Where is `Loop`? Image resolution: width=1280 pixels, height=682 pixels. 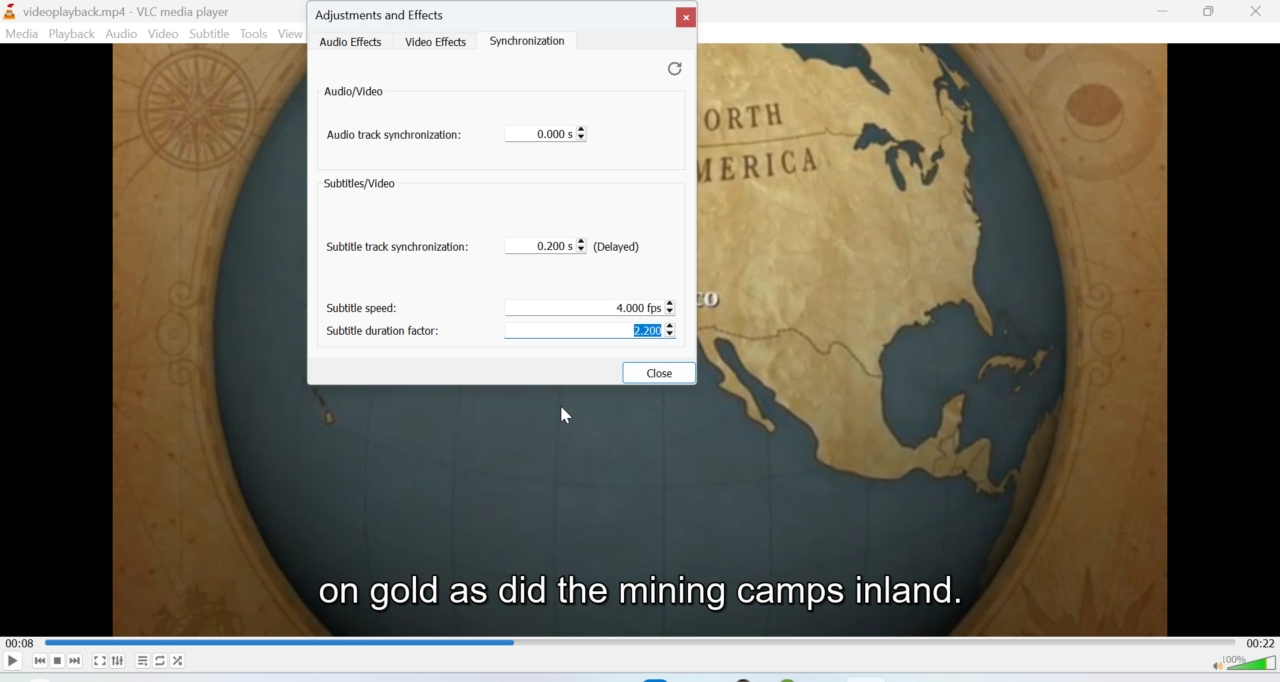 Loop is located at coordinates (158, 660).